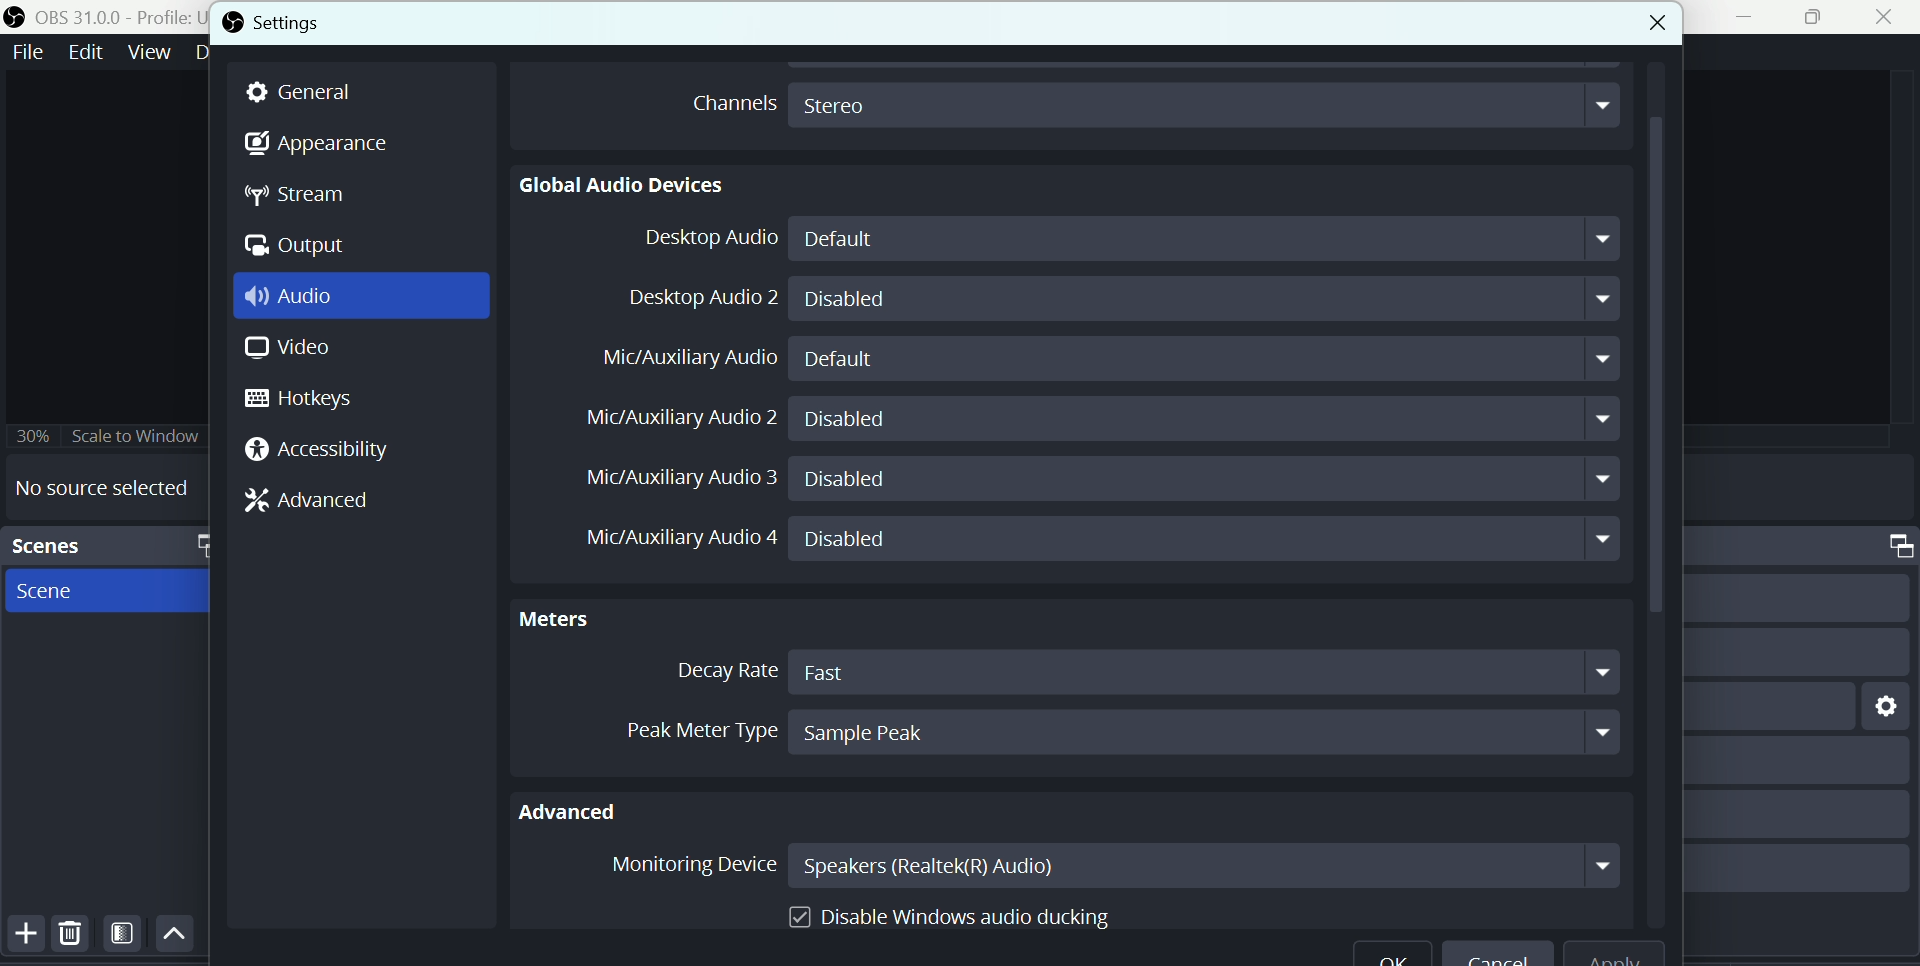  Describe the element at coordinates (1888, 546) in the screenshot. I see `maximize` at that location.